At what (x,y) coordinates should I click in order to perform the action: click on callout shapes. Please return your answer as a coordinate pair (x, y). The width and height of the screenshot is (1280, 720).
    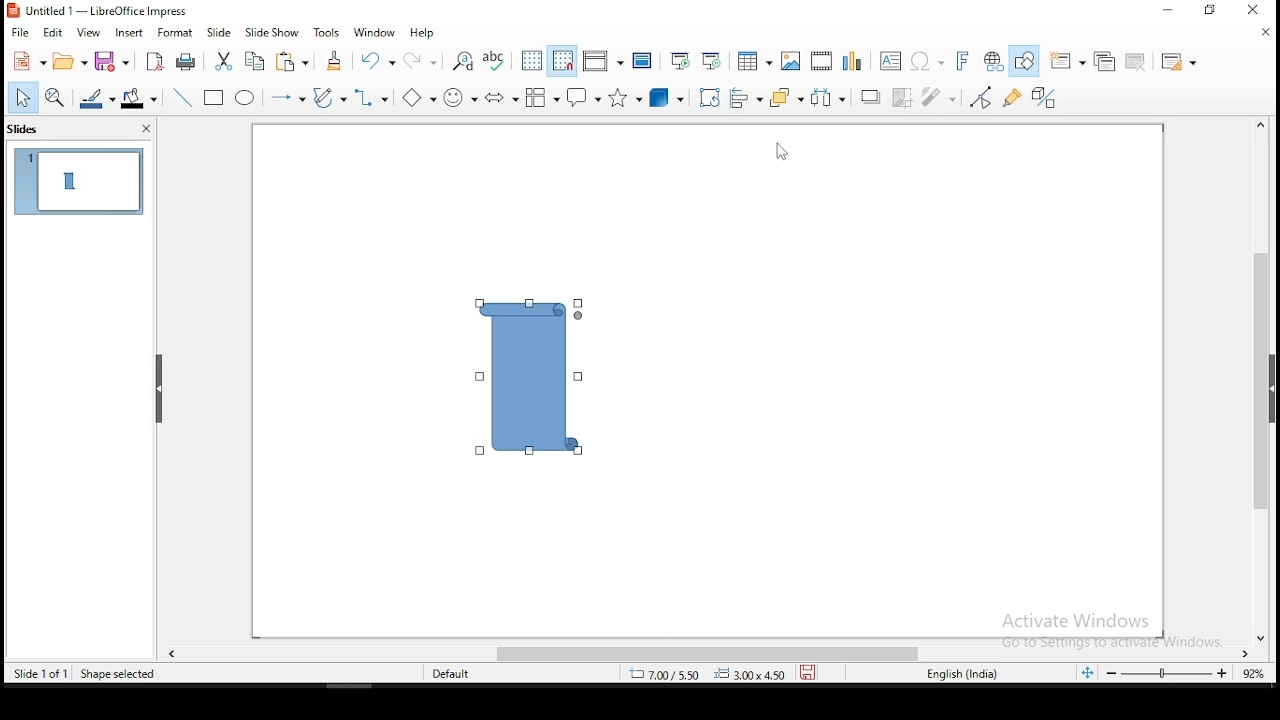
    Looking at the image, I should click on (581, 98).